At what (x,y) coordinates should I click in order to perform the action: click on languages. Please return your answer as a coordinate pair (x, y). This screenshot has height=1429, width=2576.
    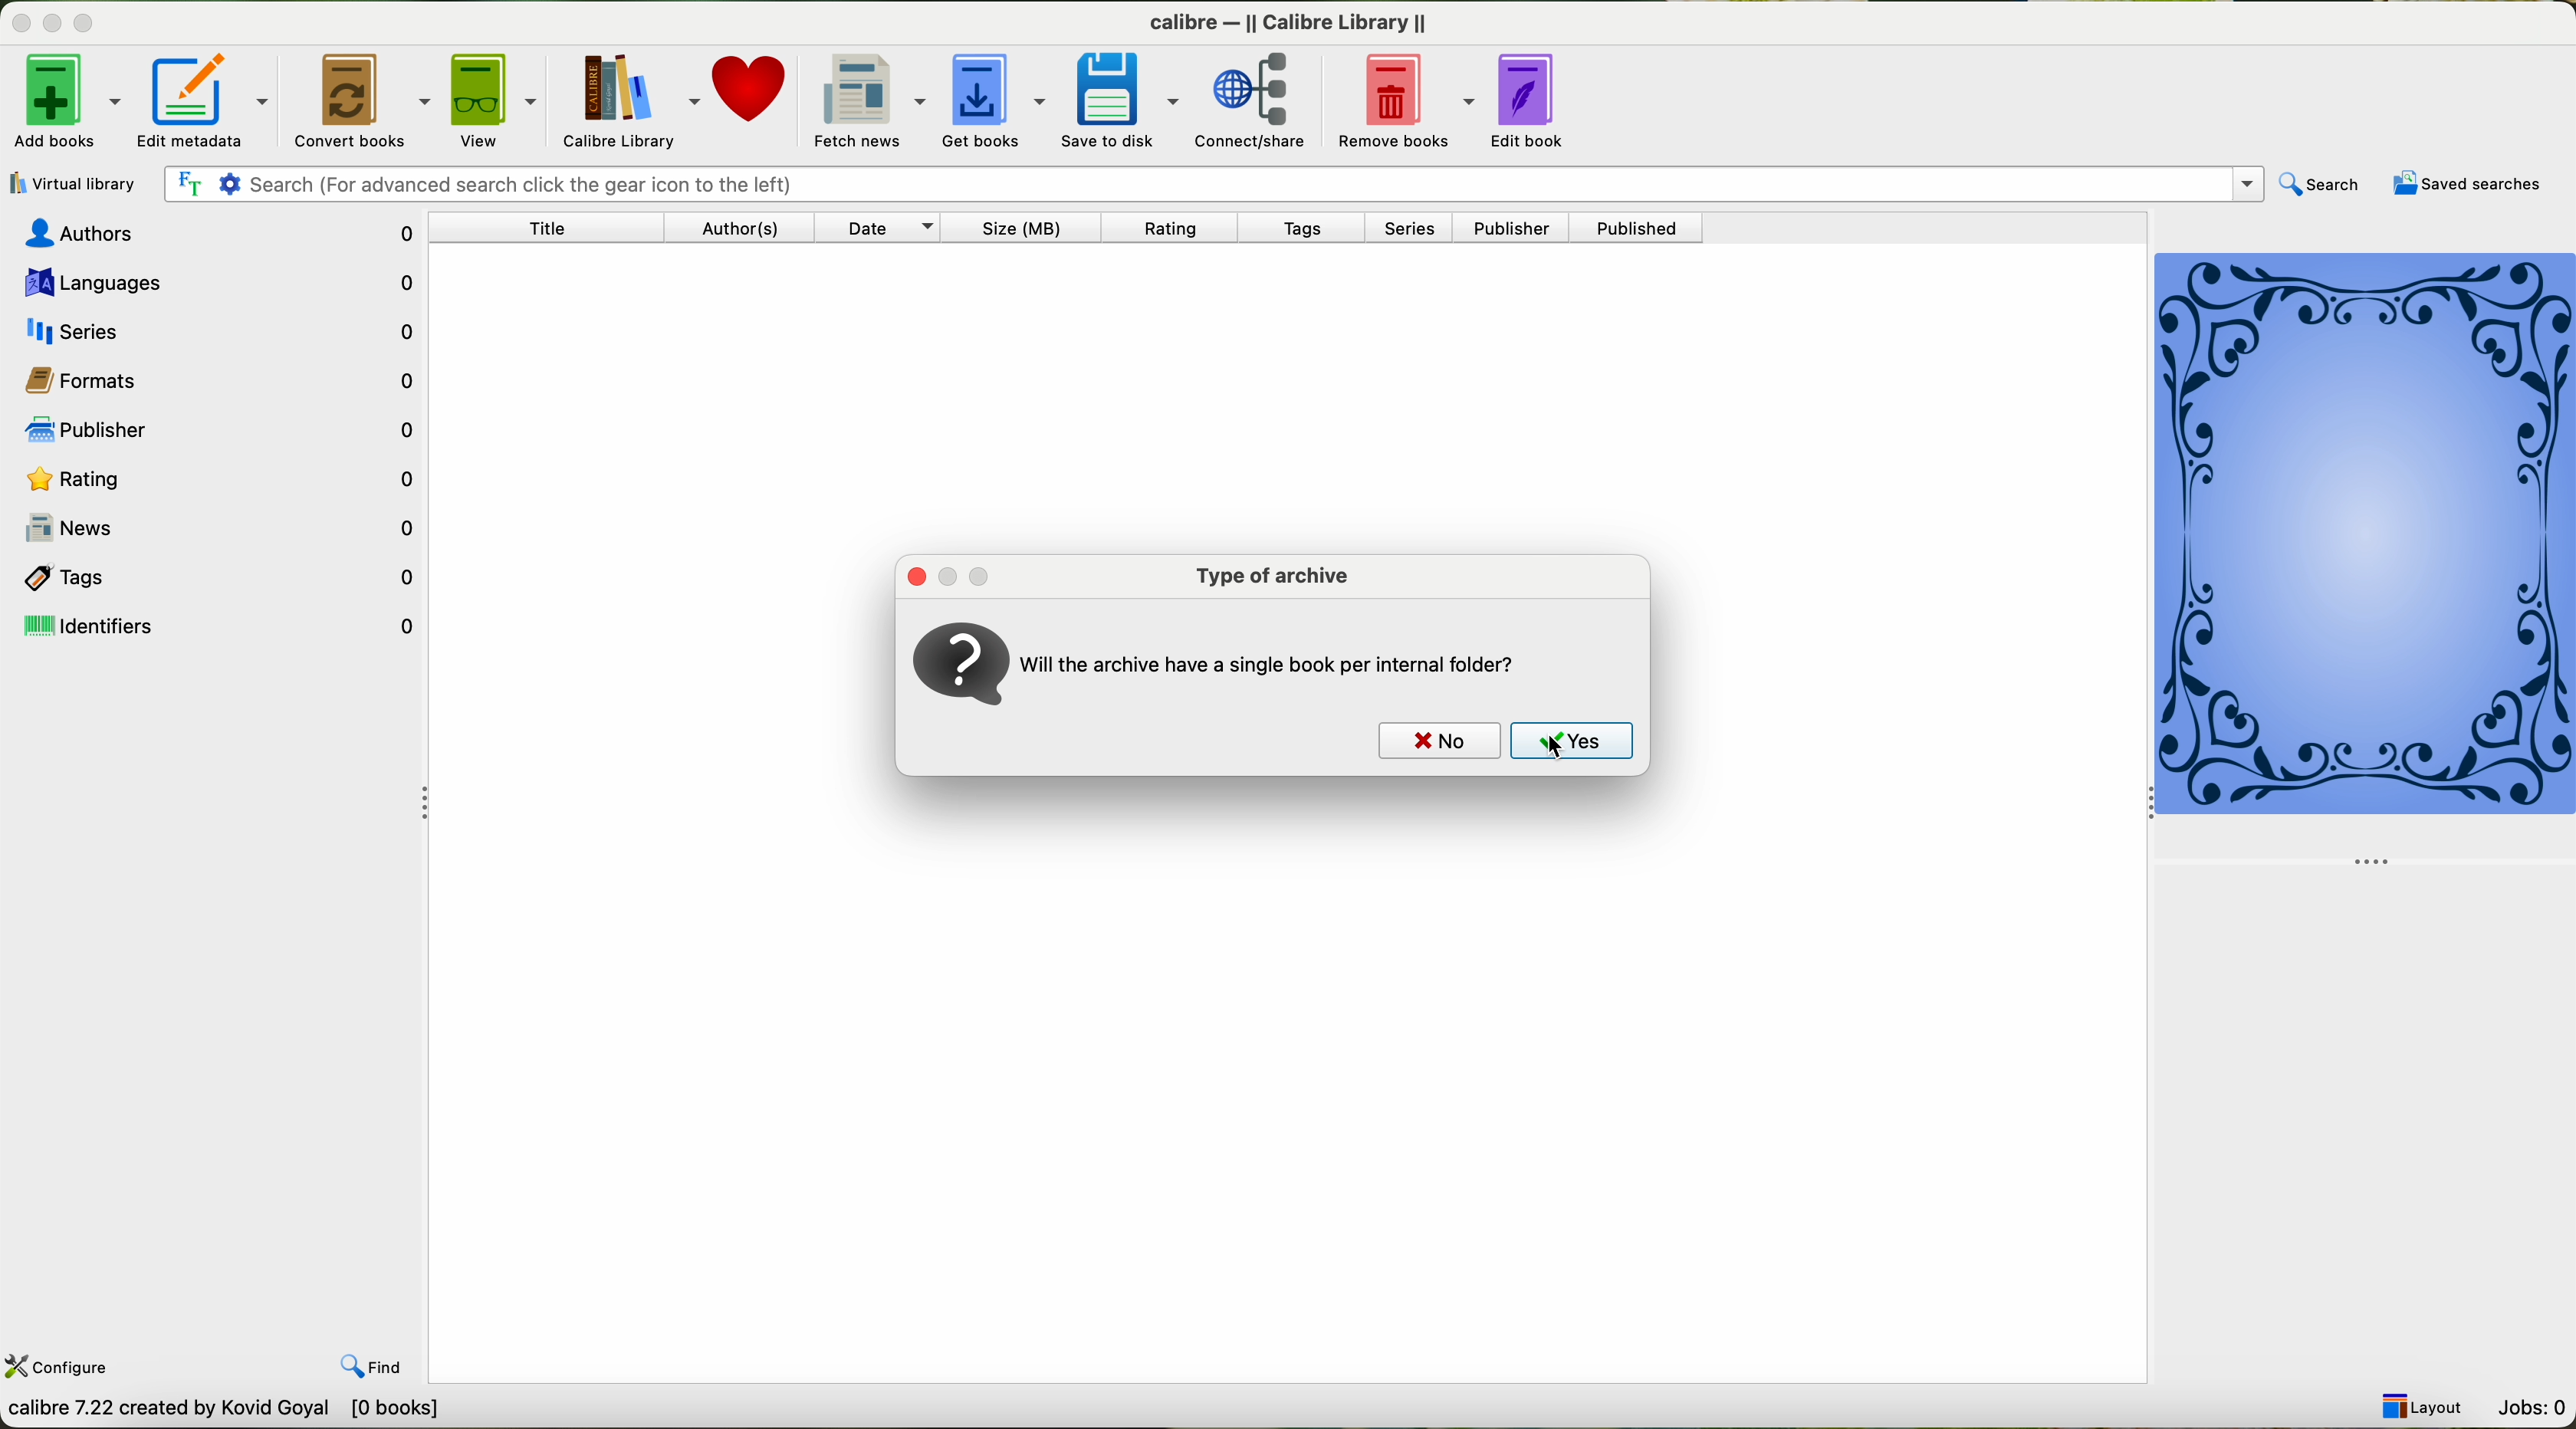
    Looking at the image, I should click on (213, 283).